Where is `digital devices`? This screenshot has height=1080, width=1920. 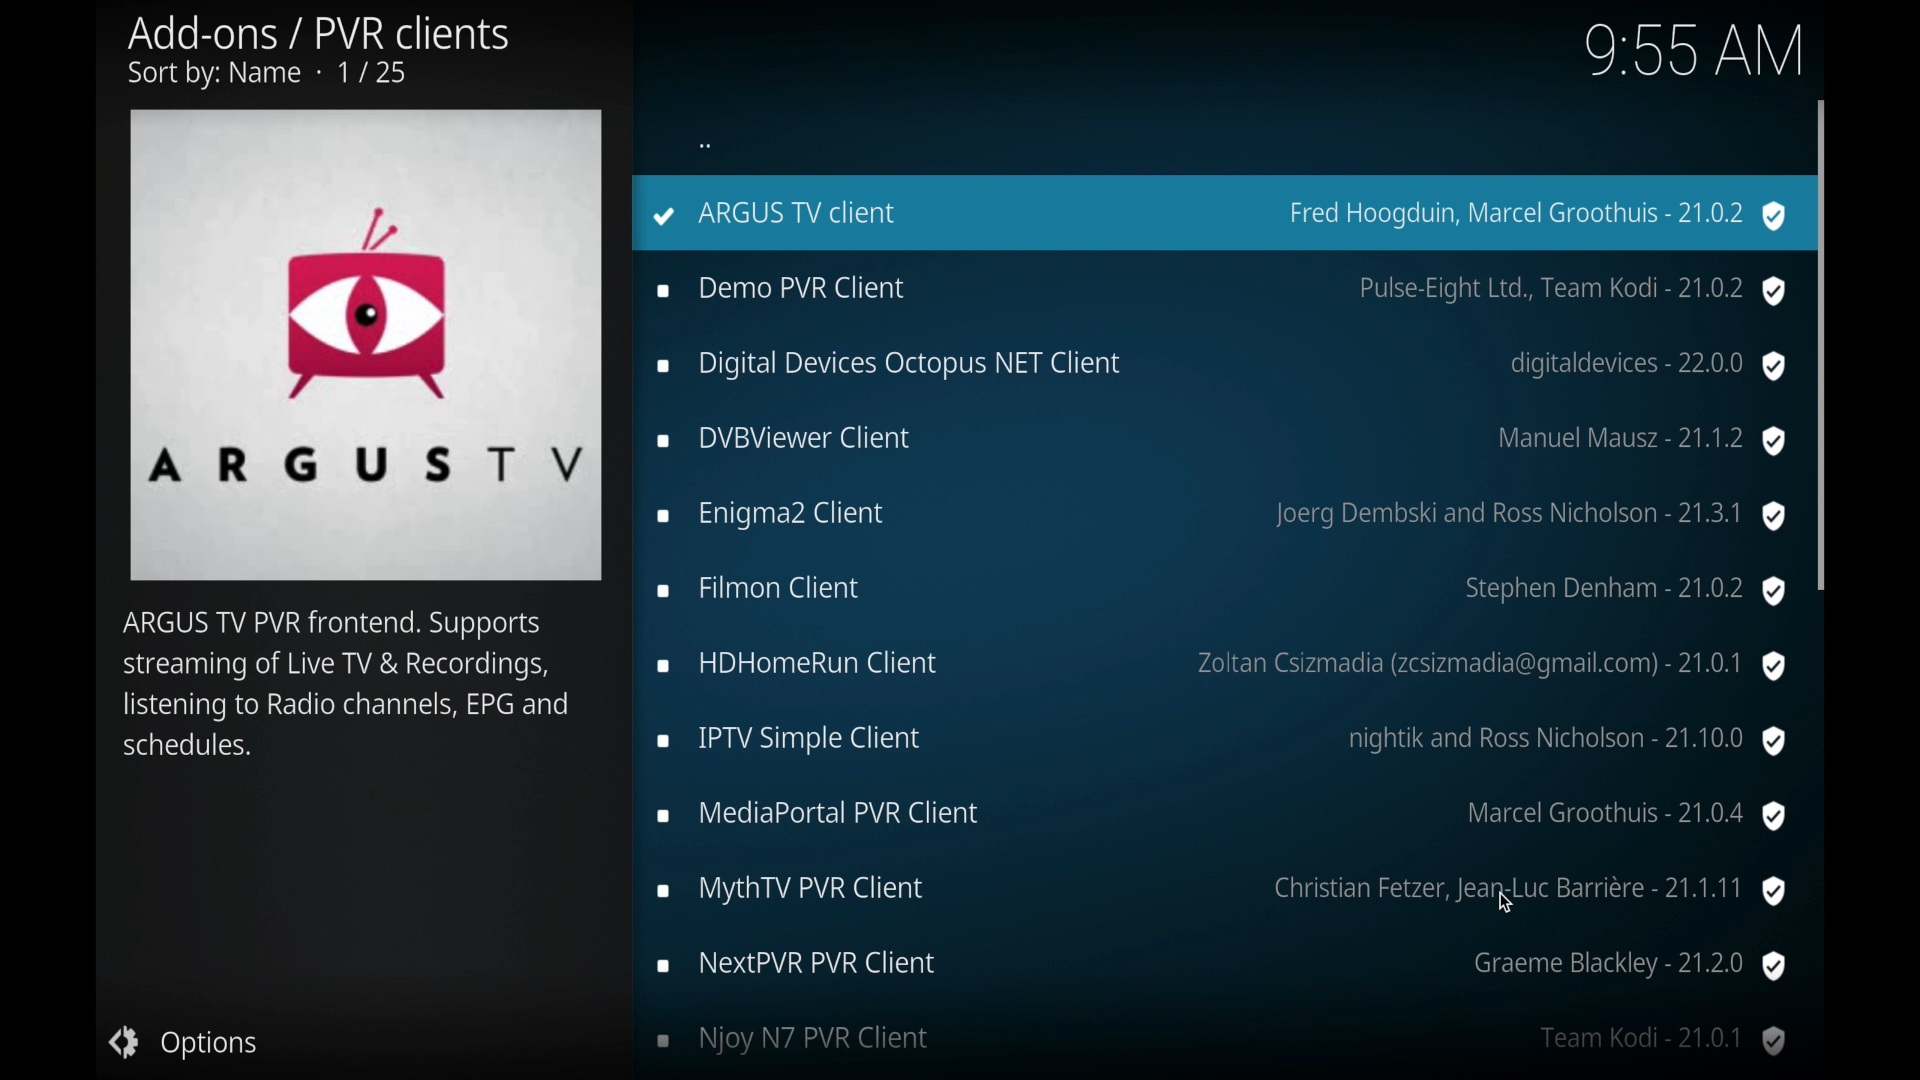 digital devices is located at coordinates (1222, 367).